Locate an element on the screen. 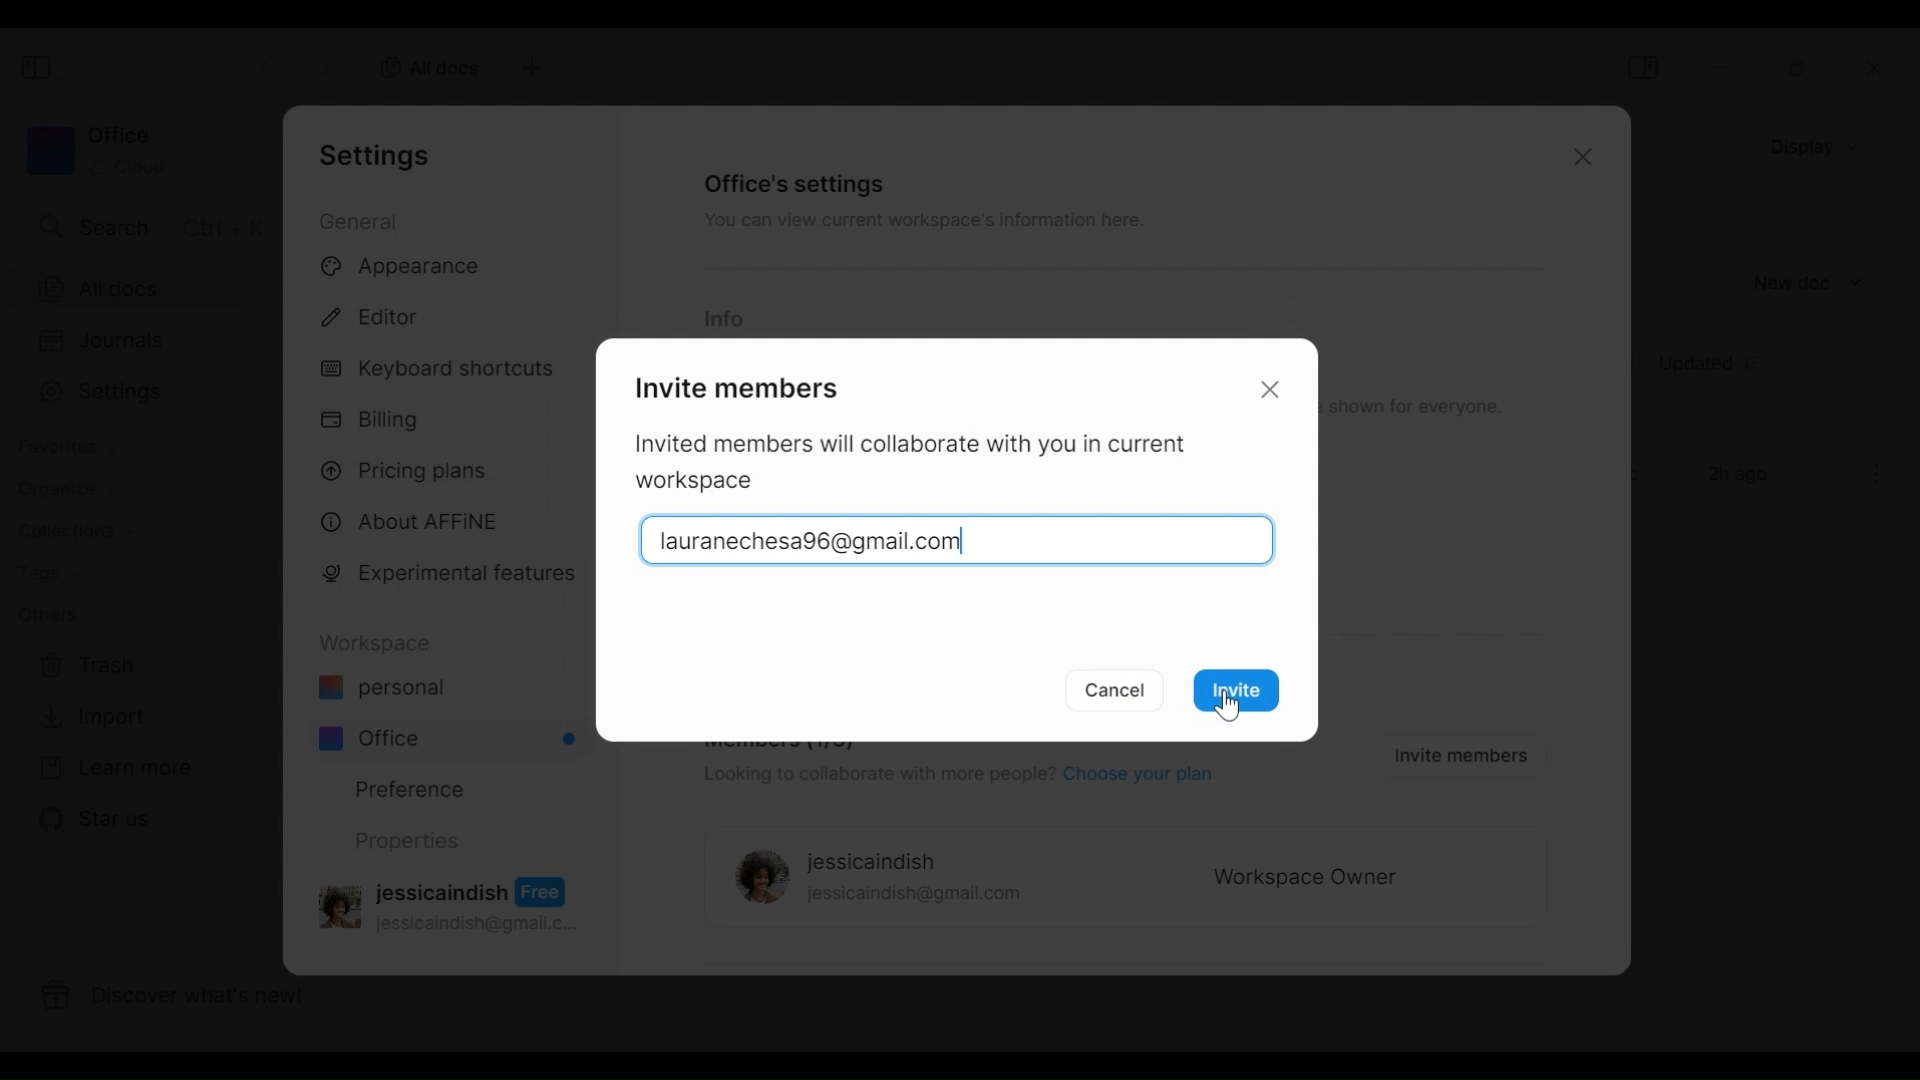 The width and height of the screenshot is (1920, 1080). Preference is located at coordinates (402, 788).